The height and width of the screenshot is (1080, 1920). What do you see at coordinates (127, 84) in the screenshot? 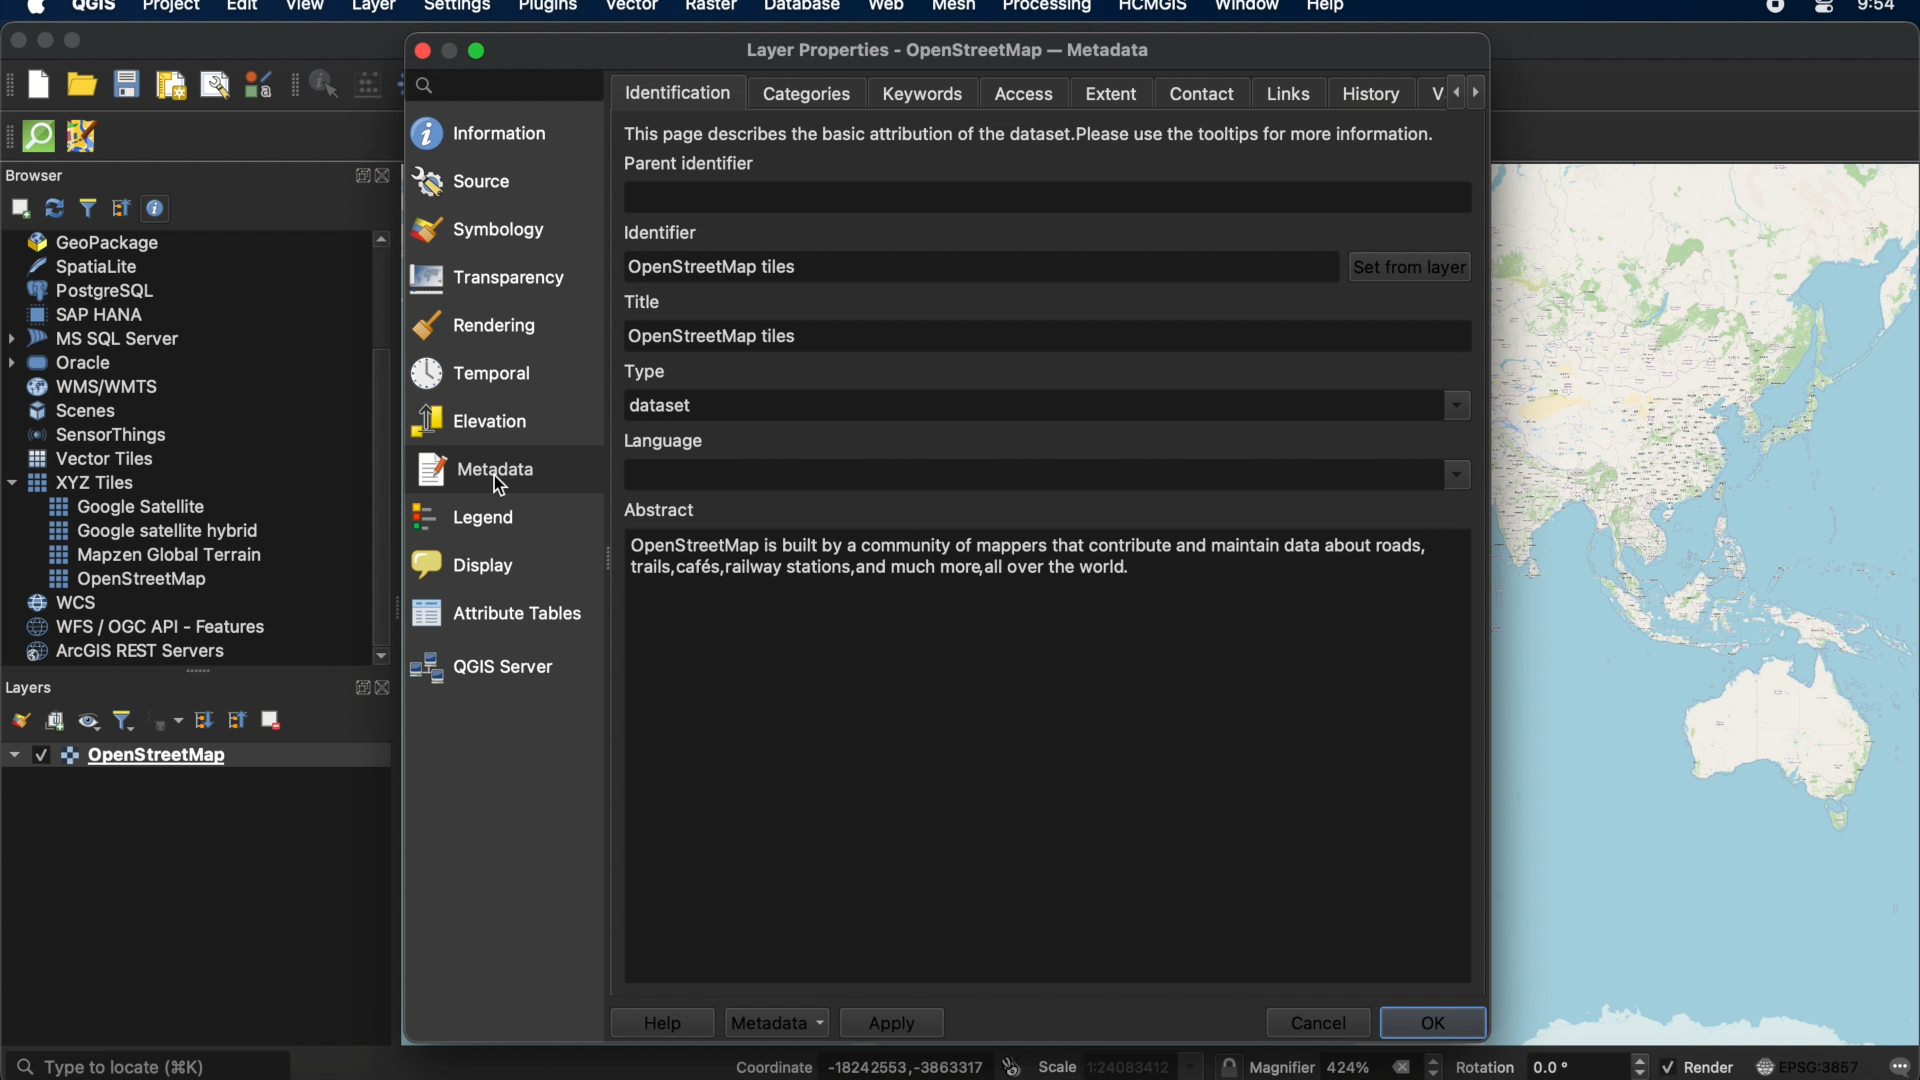
I see `save project` at bounding box center [127, 84].